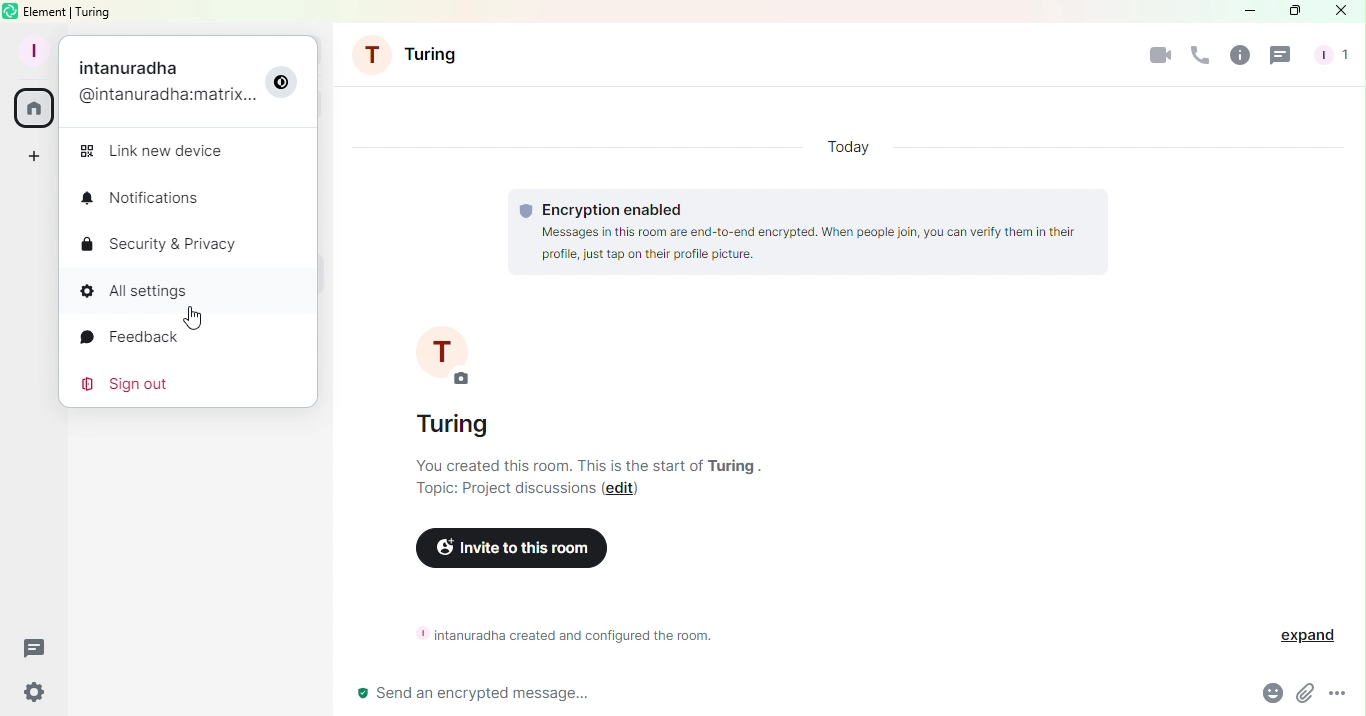 This screenshot has height=716, width=1366. What do you see at coordinates (1292, 12) in the screenshot?
I see `Maximize` at bounding box center [1292, 12].